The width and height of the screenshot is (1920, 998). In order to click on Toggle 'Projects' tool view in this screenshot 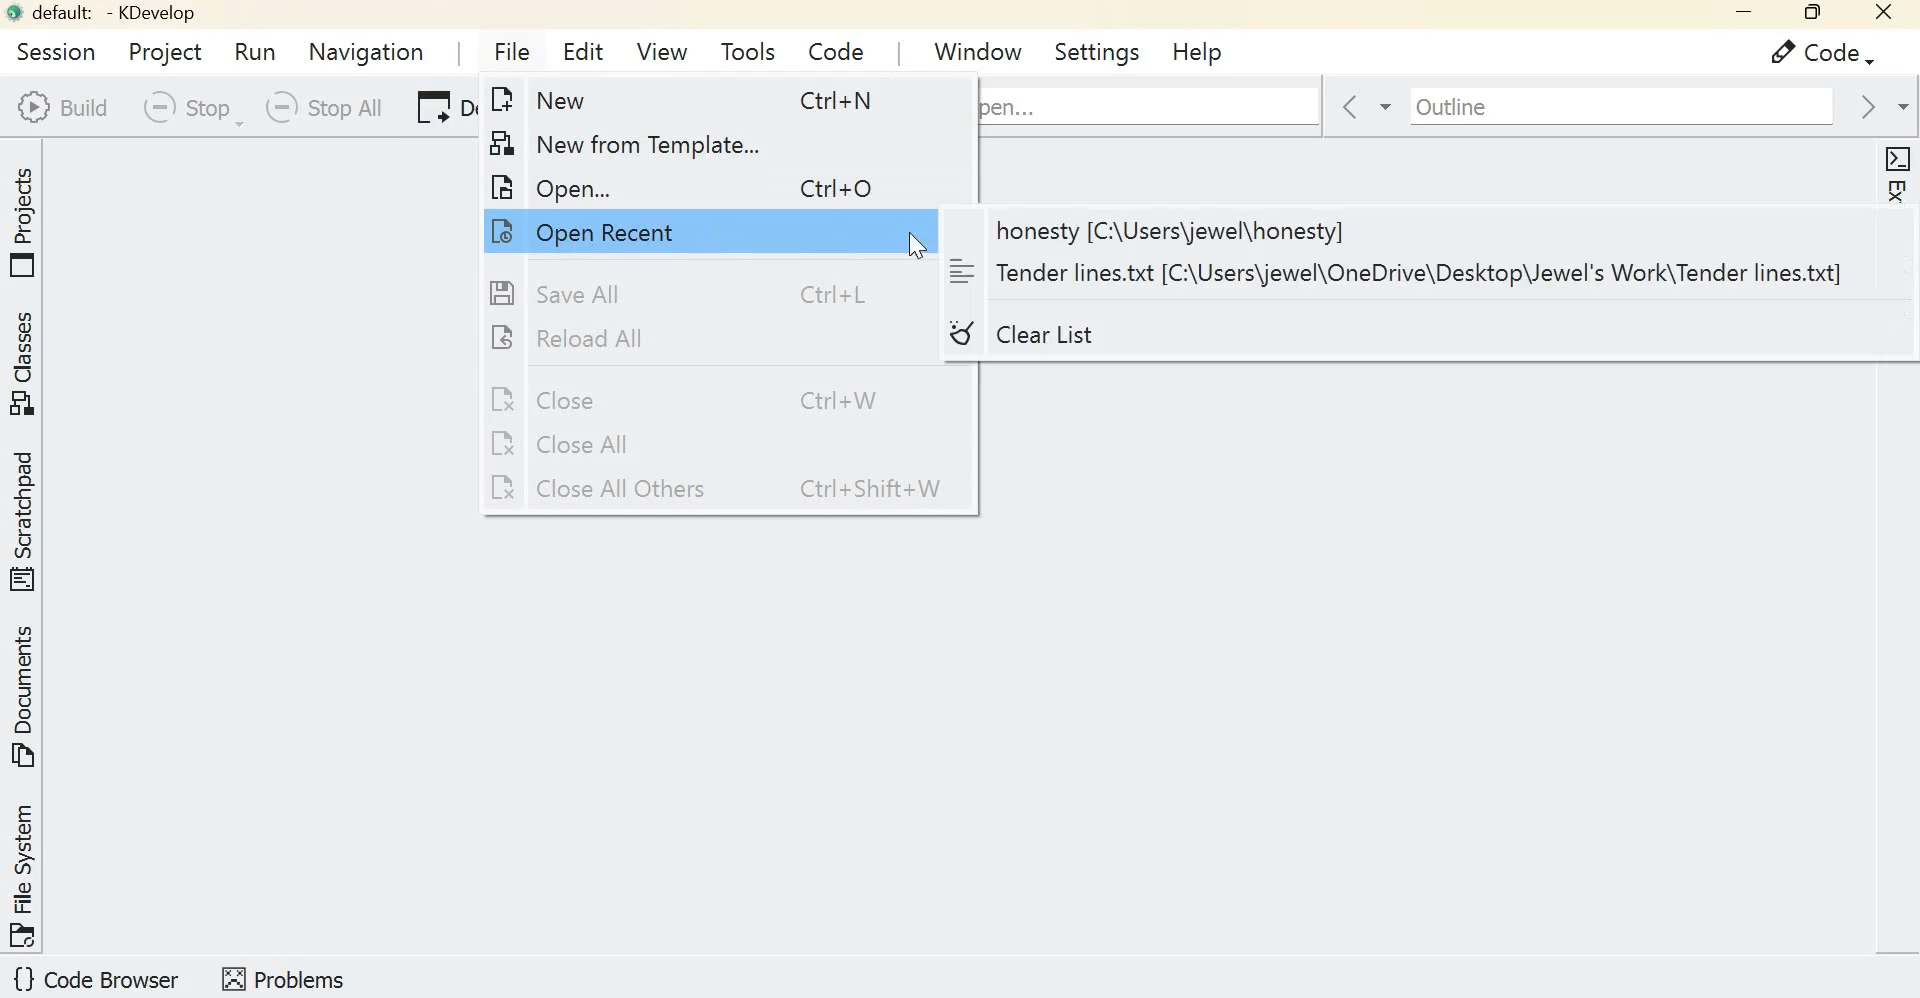, I will do `click(27, 217)`.